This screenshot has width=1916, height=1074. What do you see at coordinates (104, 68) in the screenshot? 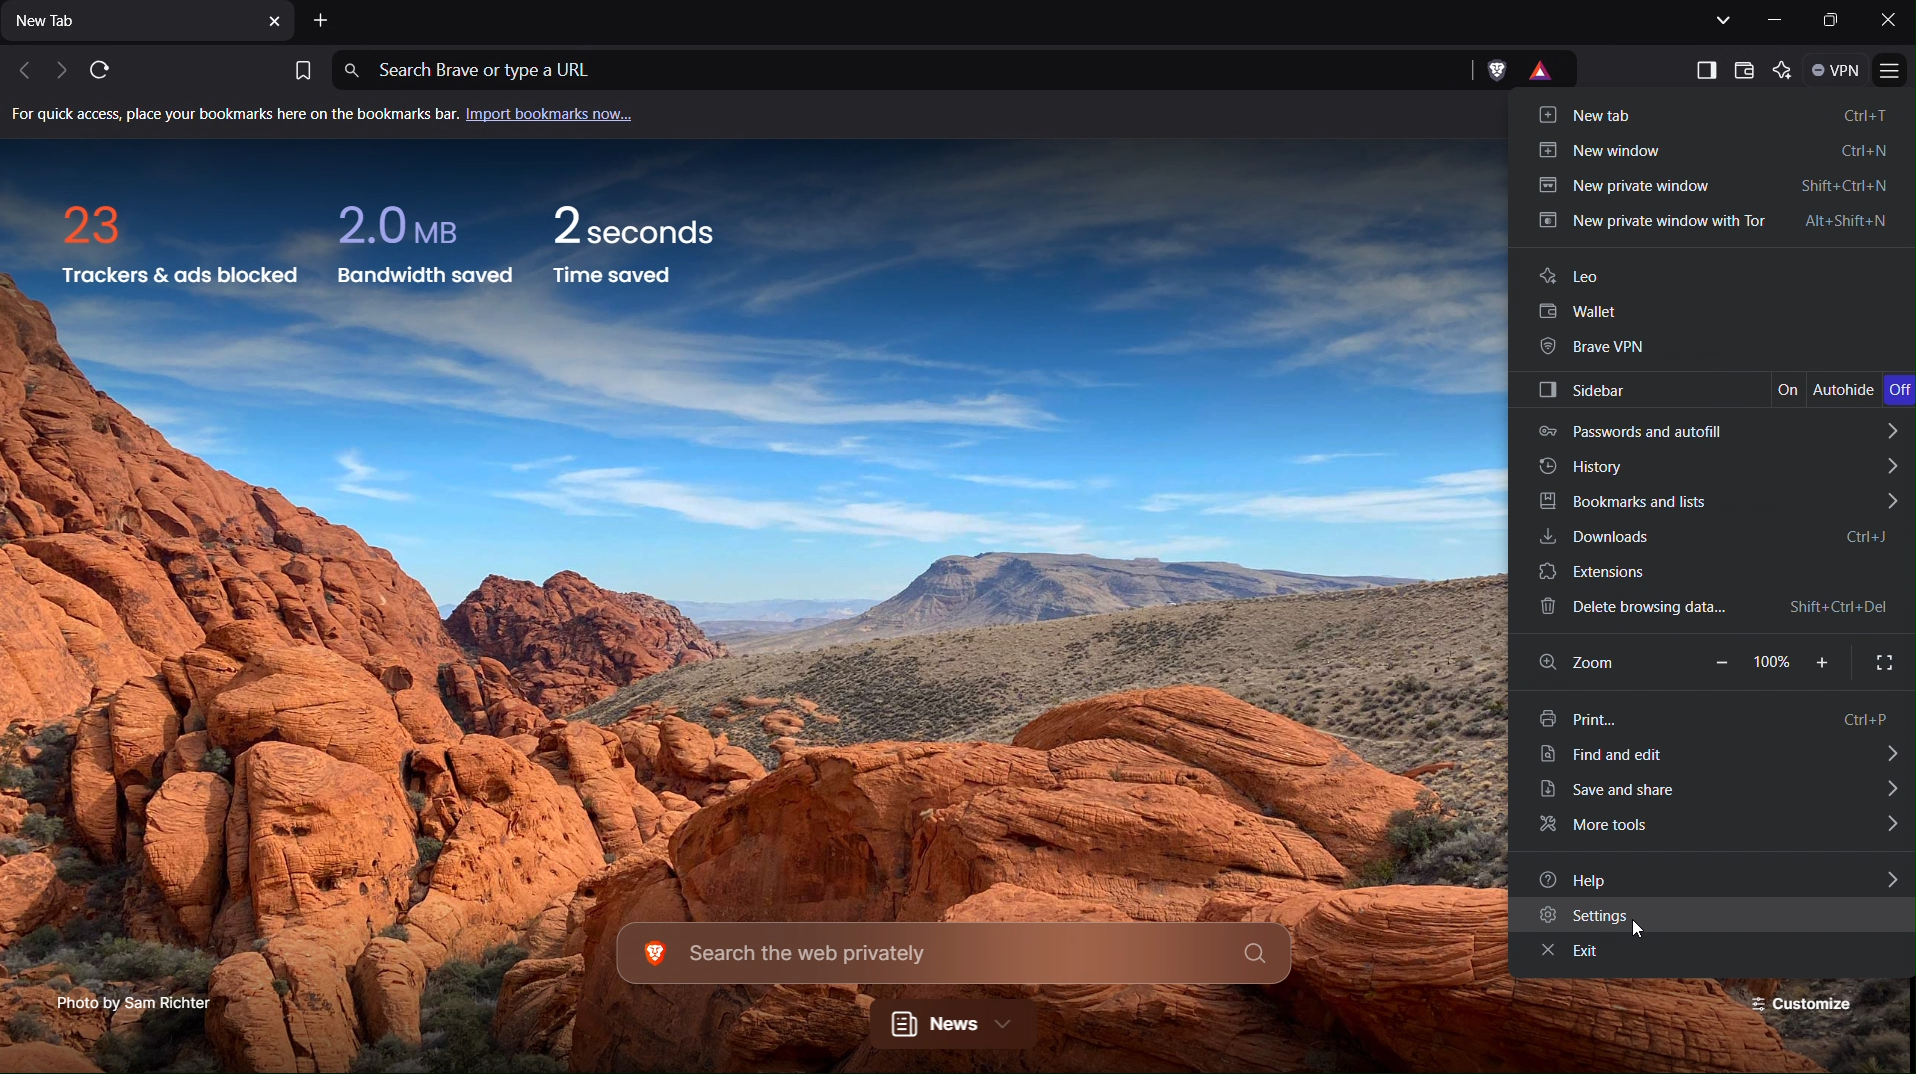
I see `Refresh` at bounding box center [104, 68].